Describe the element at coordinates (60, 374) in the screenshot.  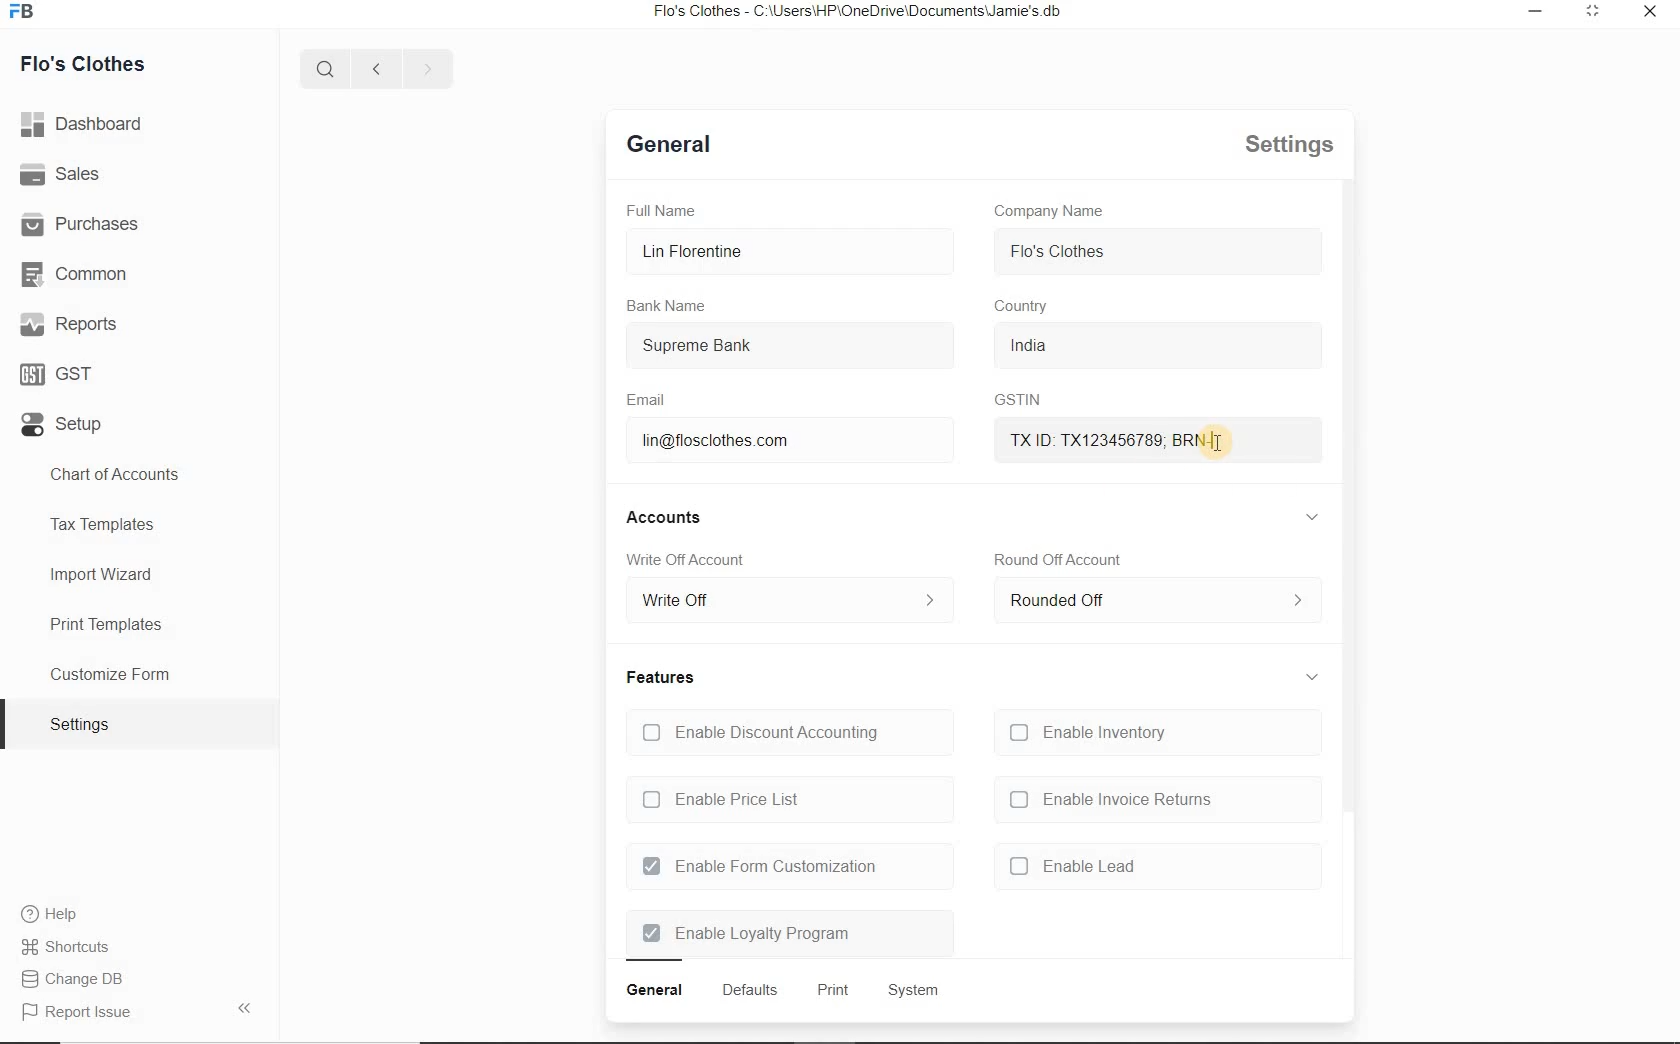
I see `GST` at that location.